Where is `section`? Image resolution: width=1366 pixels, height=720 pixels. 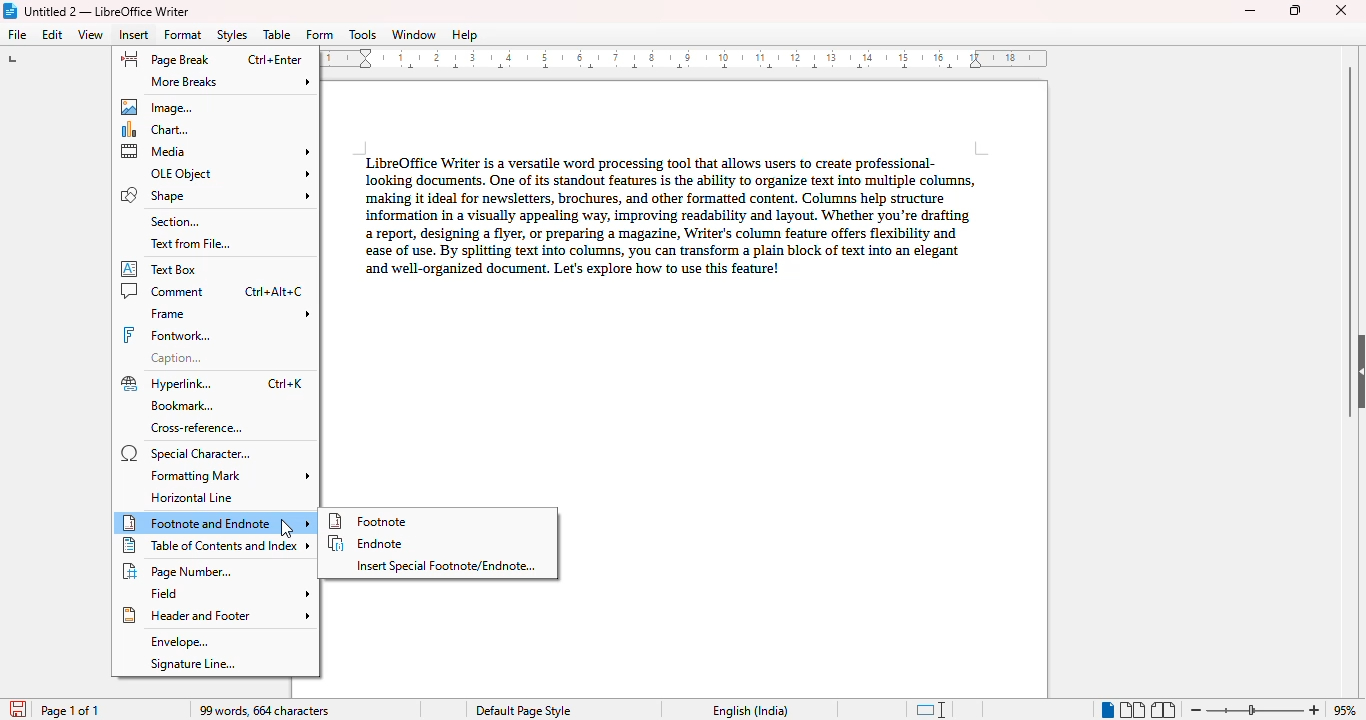 section is located at coordinates (173, 222).